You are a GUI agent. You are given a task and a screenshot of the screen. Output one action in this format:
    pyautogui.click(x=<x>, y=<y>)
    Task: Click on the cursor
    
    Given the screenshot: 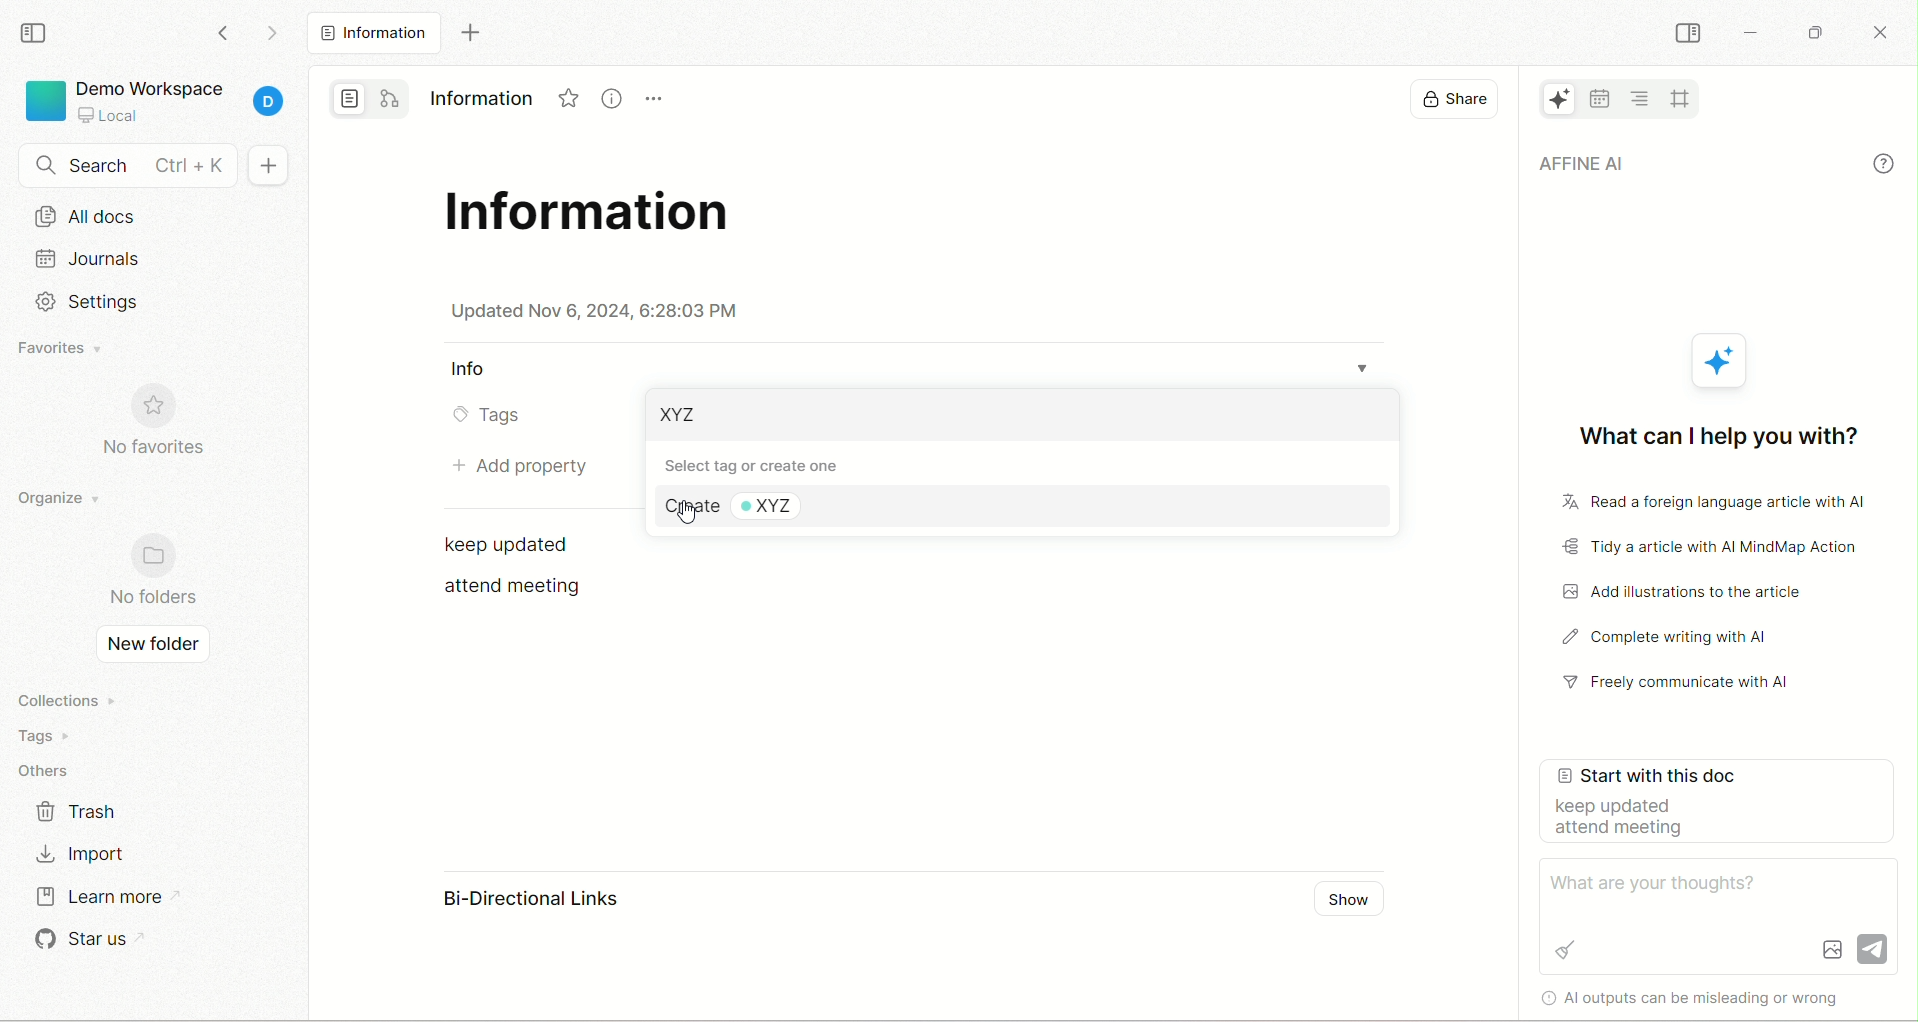 What is the action you would take?
    pyautogui.click(x=686, y=515)
    